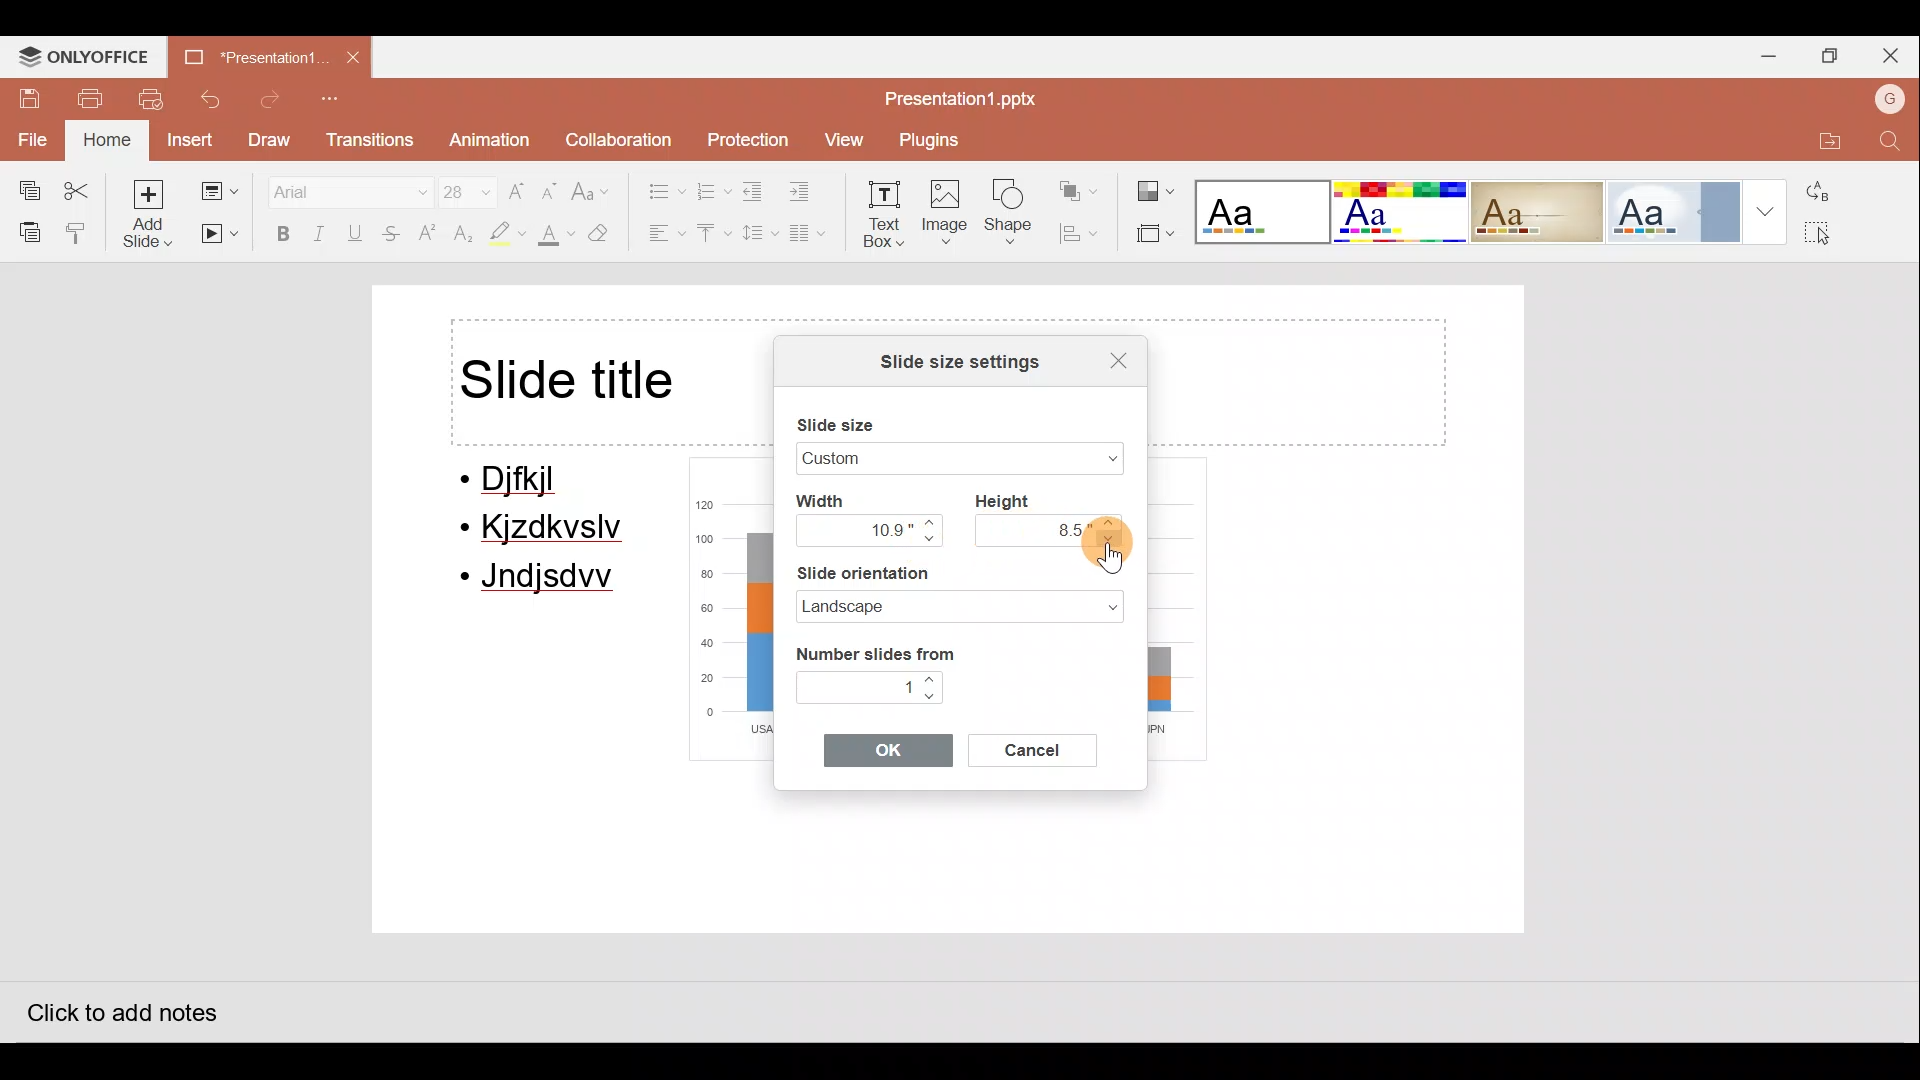 The height and width of the screenshot is (1080, 1920). Describe the element at coordinates (842, 140) in the screenshot. I see `View` at that location.